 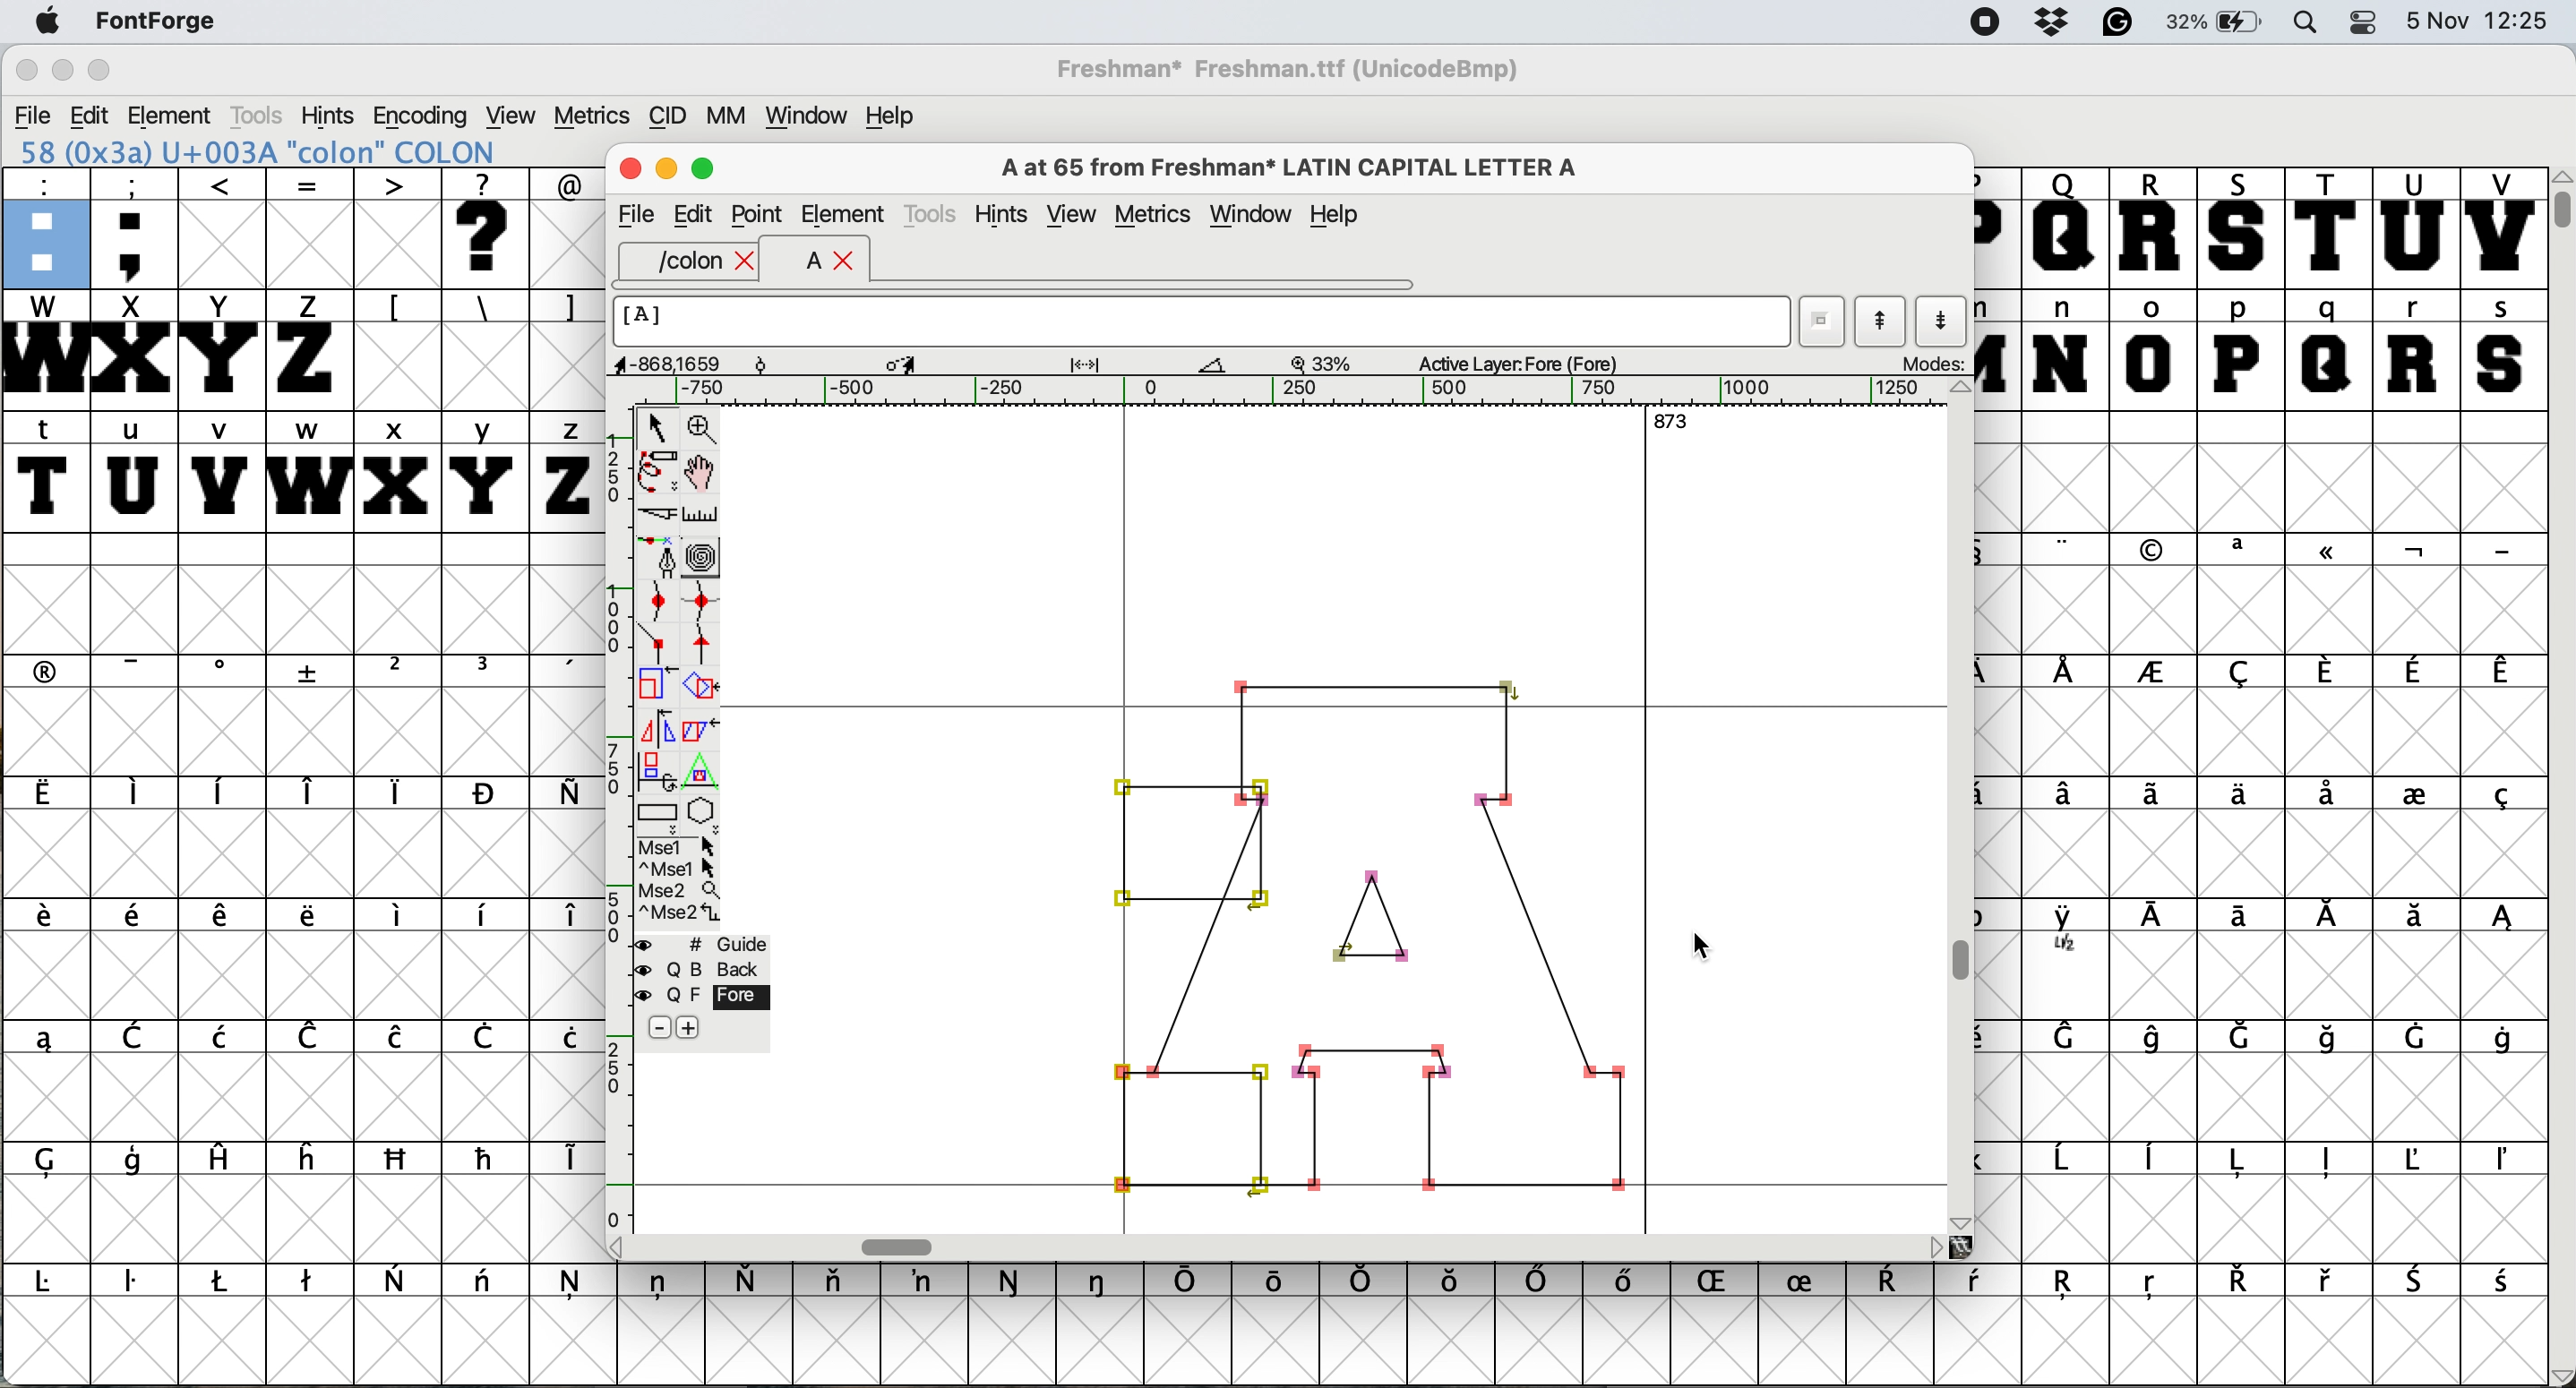 What do you see at coordinates (1290, 165) in the screenshot?
I see `A at 65 from Freshman LATIN CAPITAL LETTER A` at bounding box center [1290, 165].